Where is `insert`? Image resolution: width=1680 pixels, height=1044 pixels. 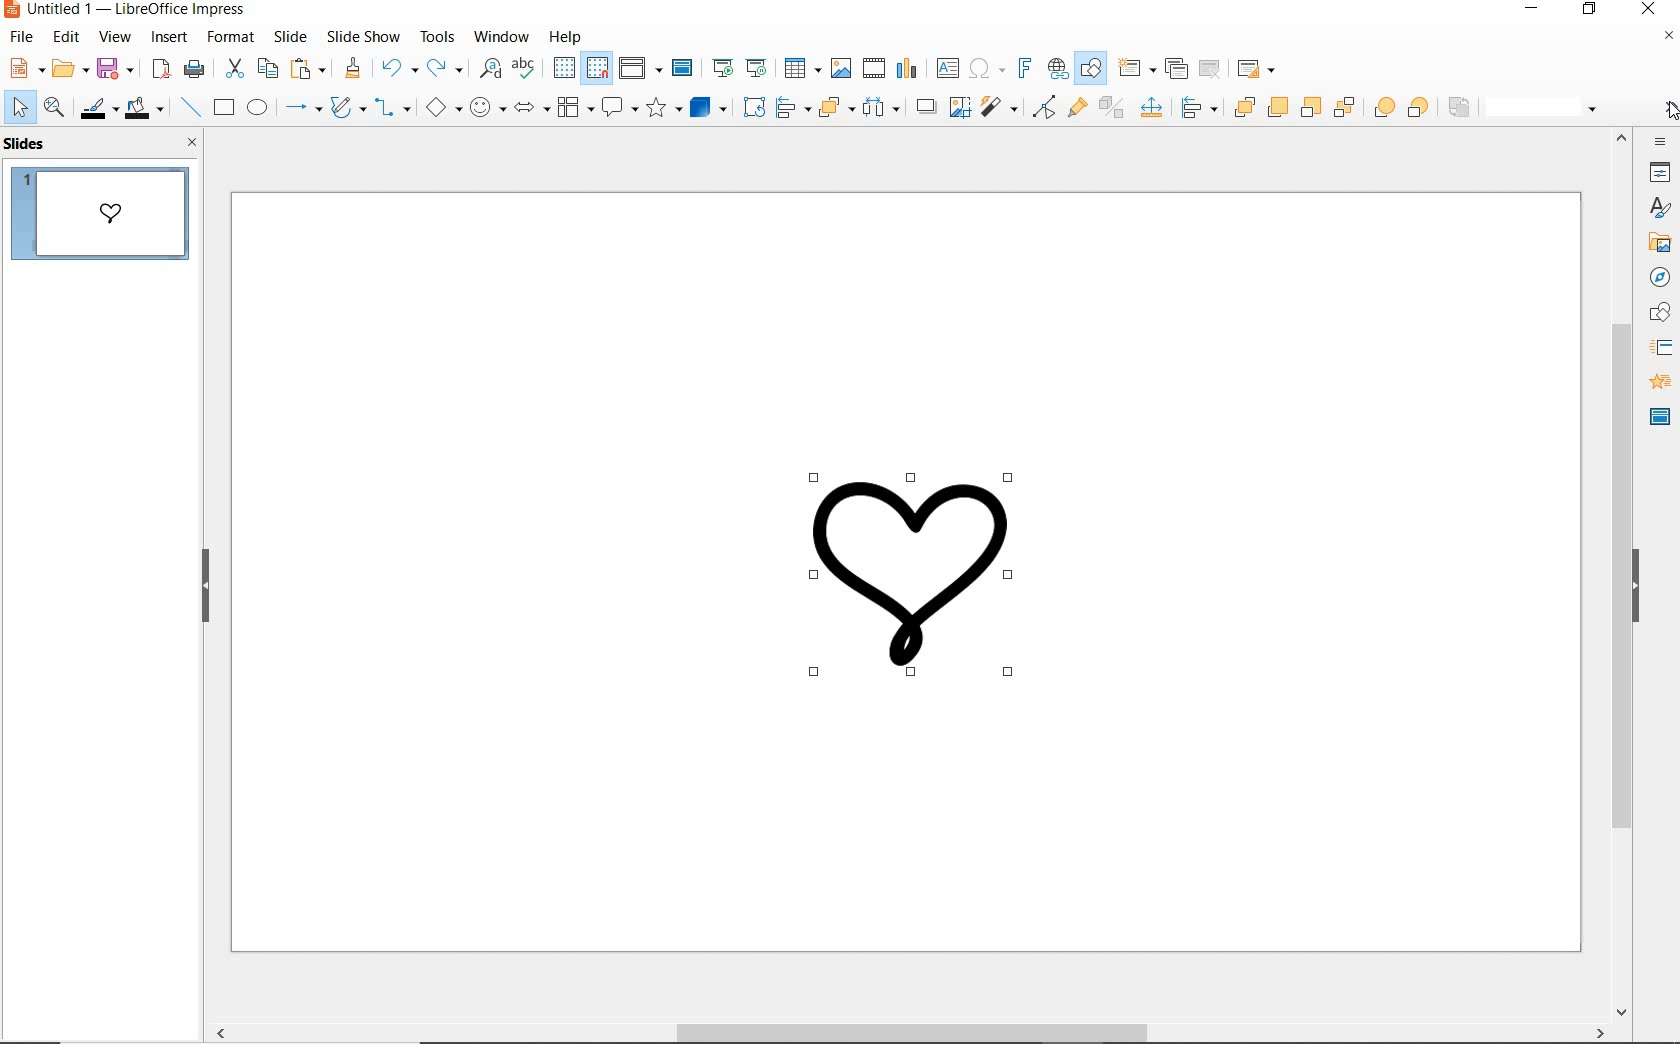 insert is located at coordinates (169, 40).